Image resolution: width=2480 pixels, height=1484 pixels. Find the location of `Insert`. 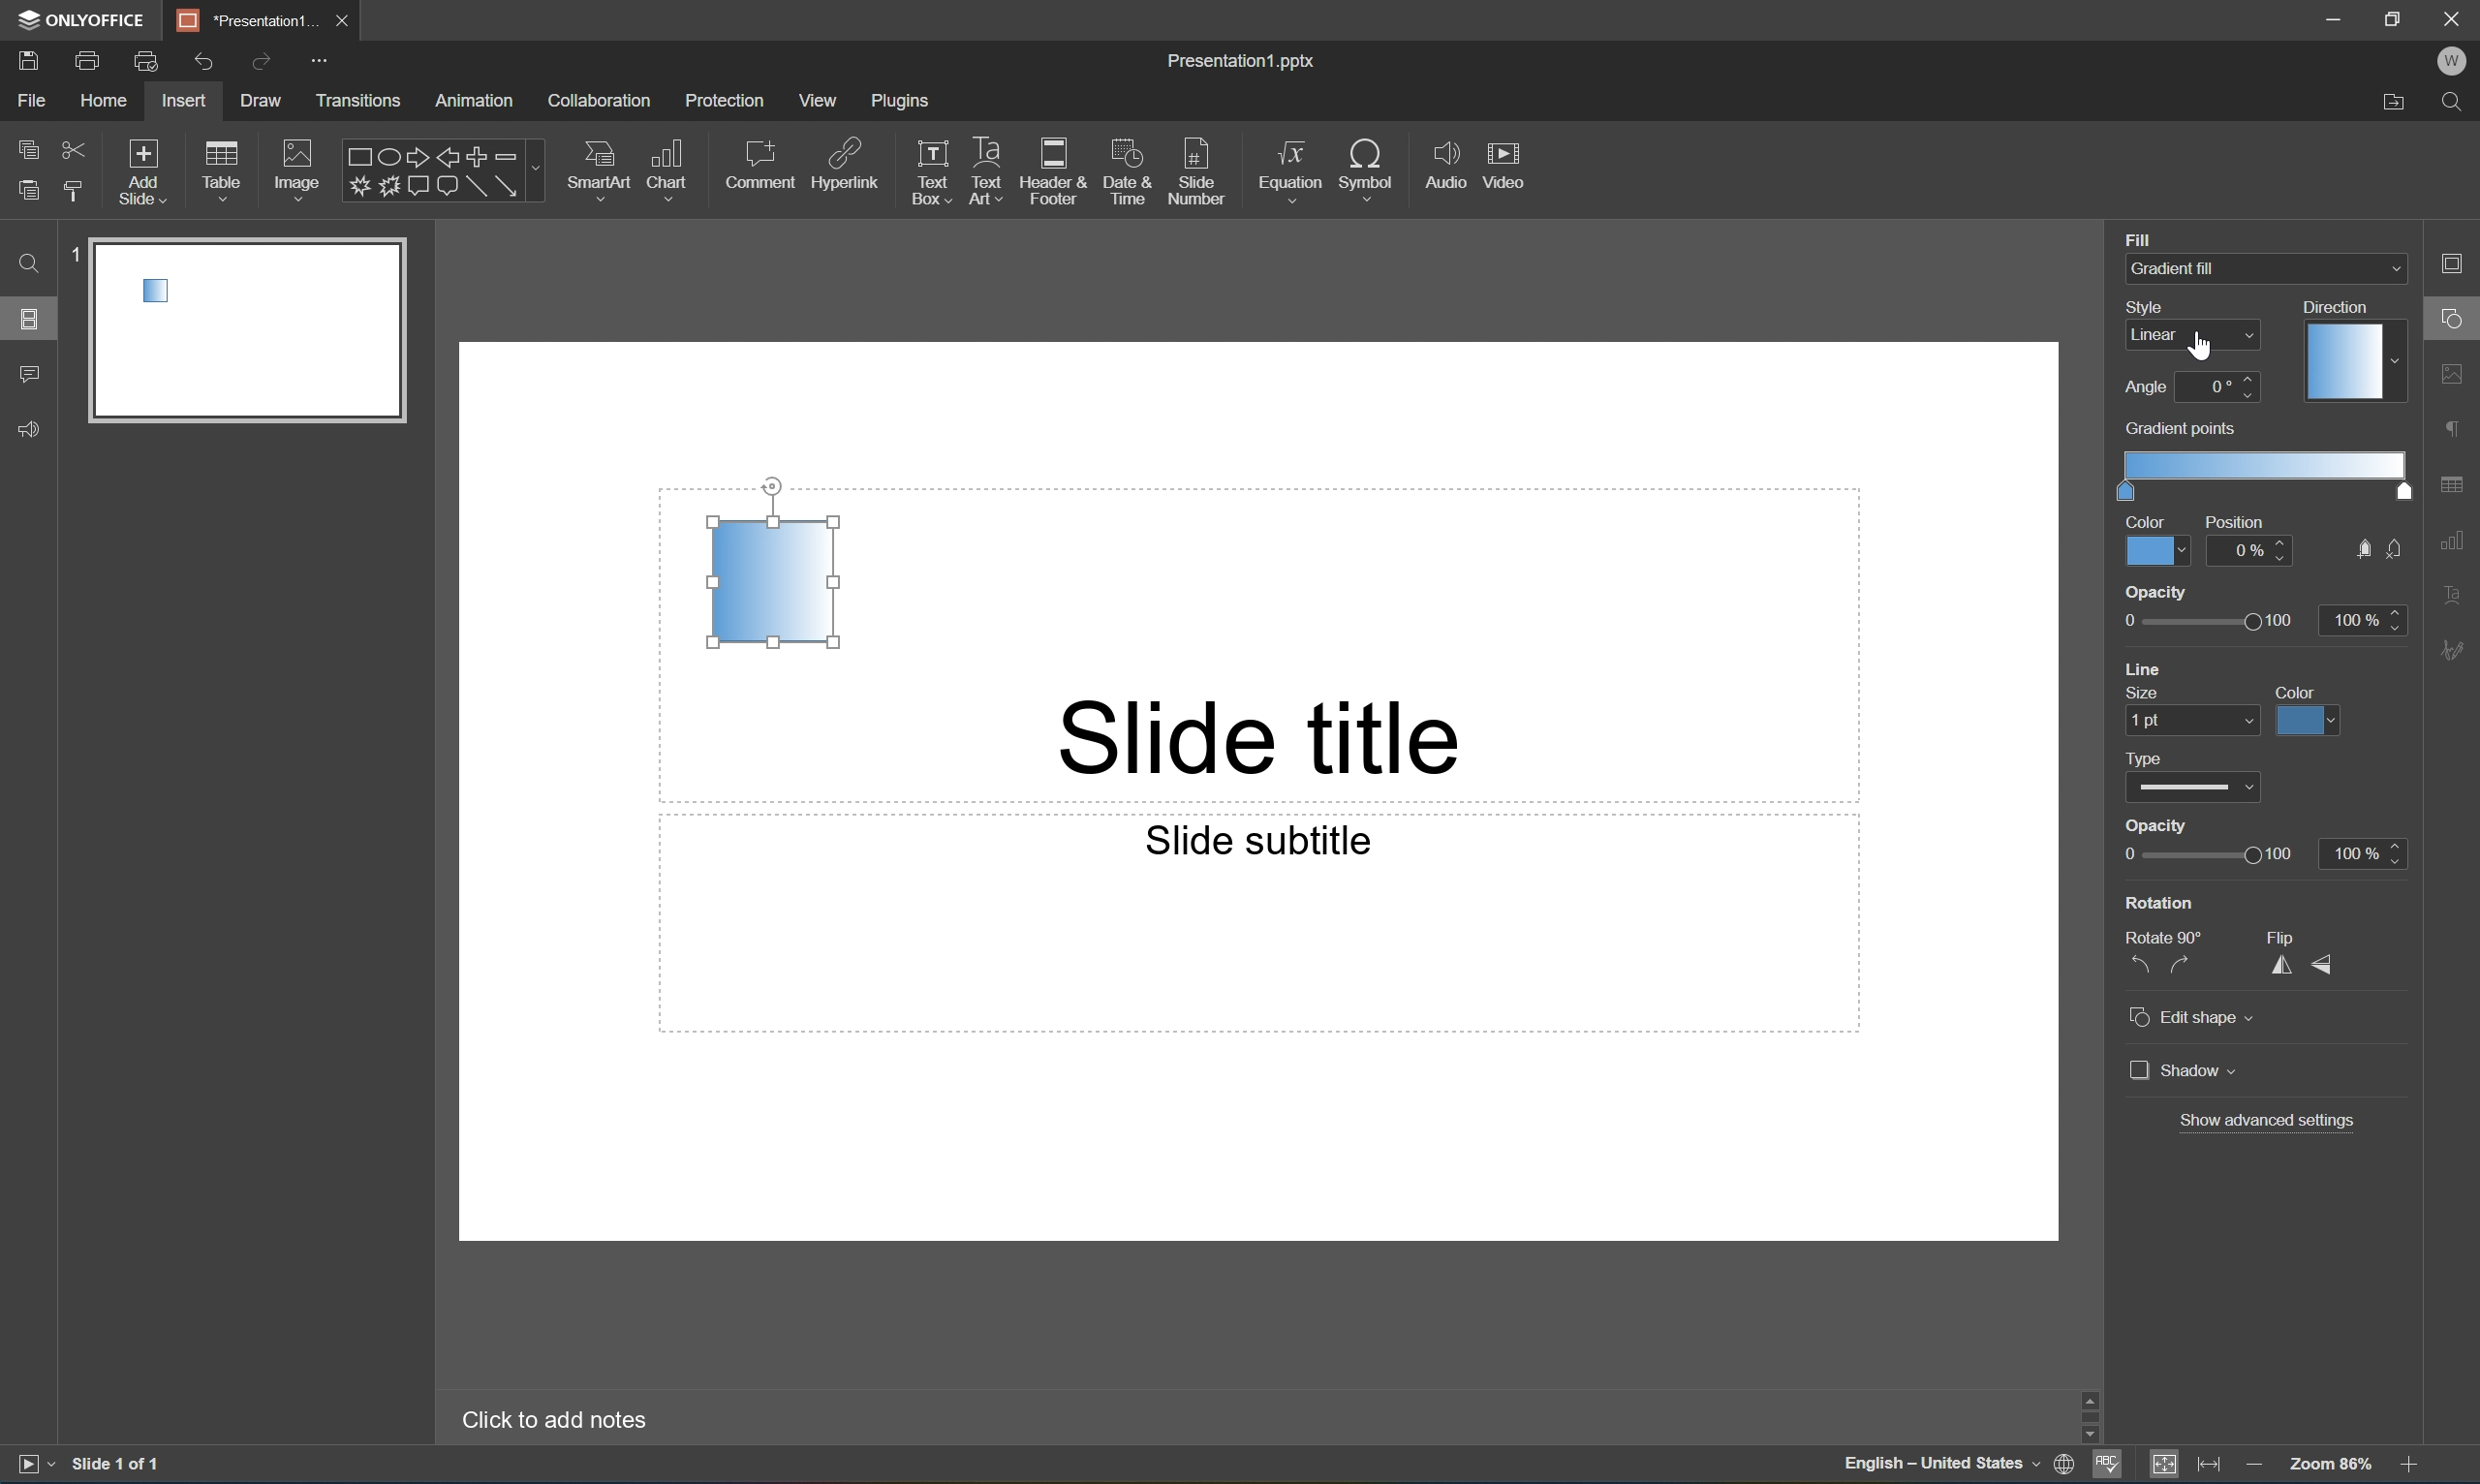

Insert is located at coordinates (183, 101).